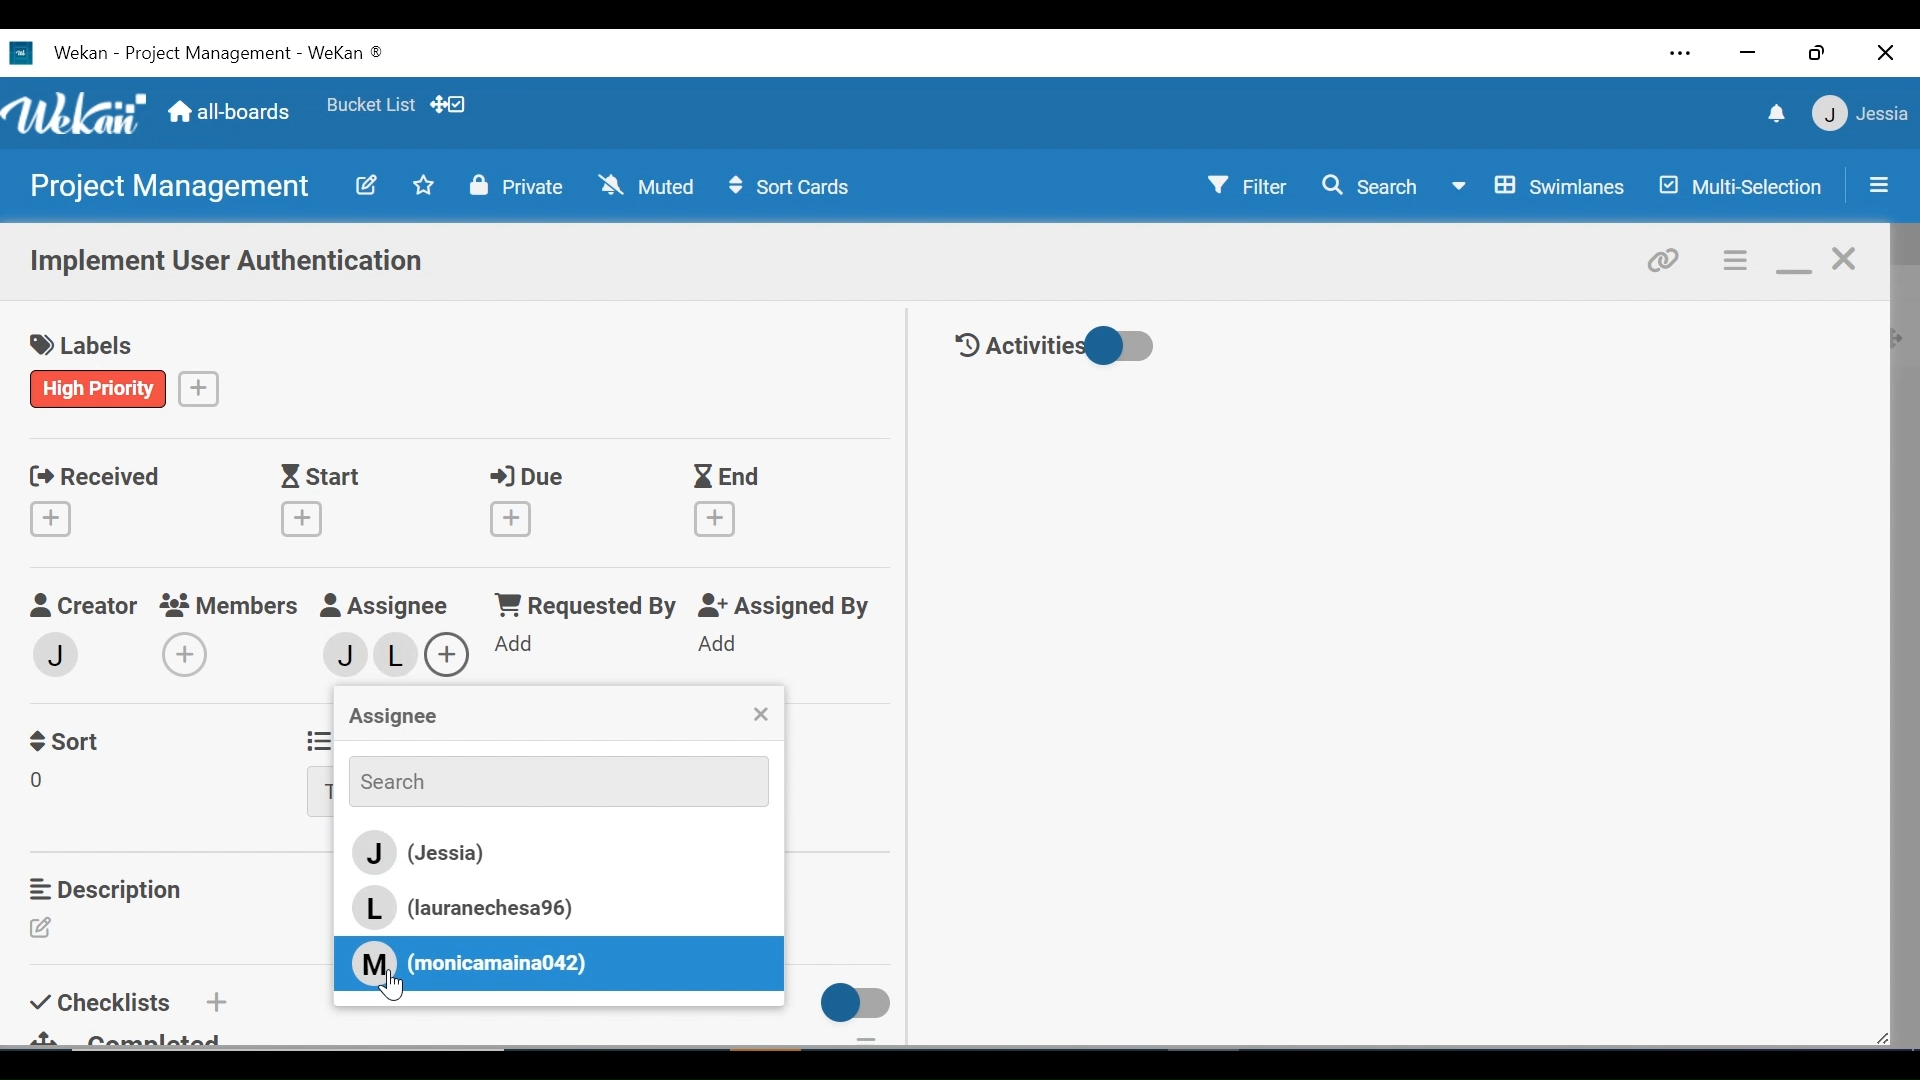 The image size is (1920, 1080). Describe the element at coordinates (399, 660) in the screenshot. I see `lauranechesa96` at that location.